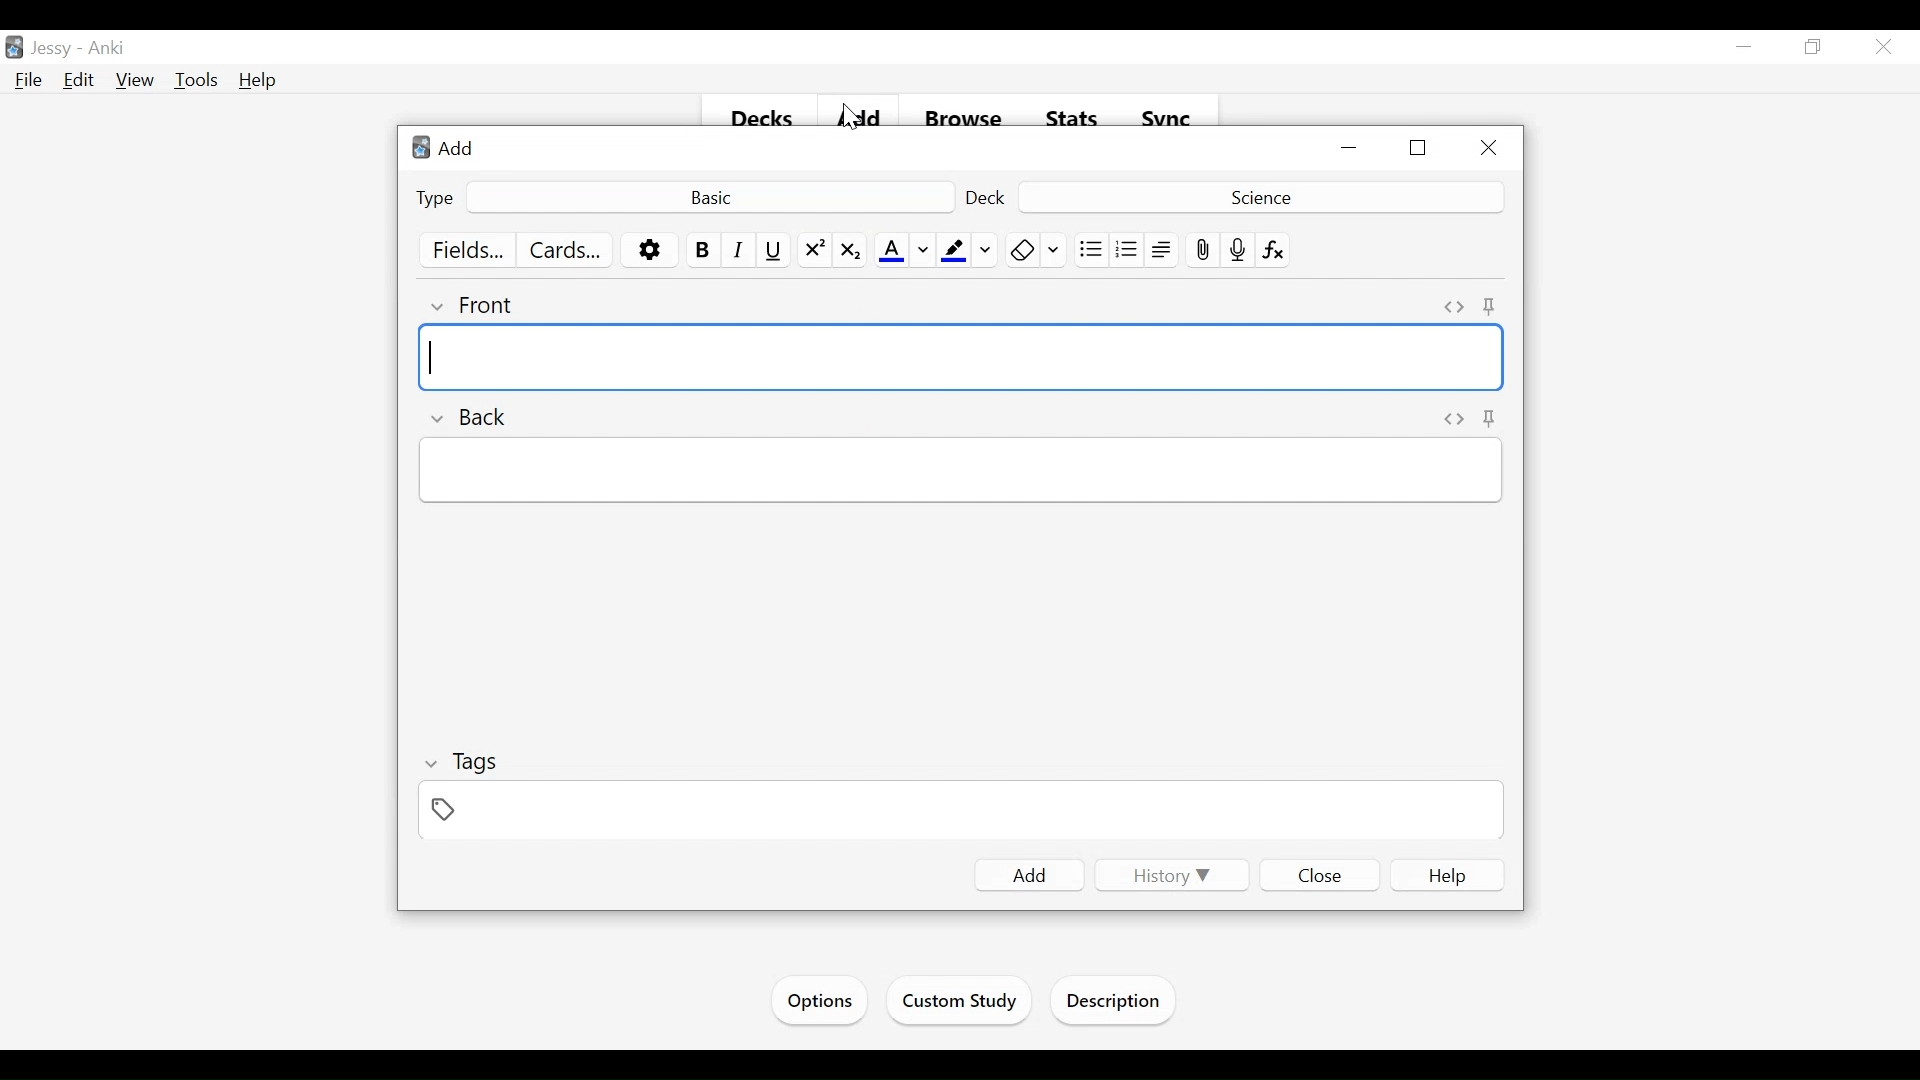 This screenshot has width=1920, height=1080. What do you see at coordinates (839, 121) in the screenshot?
I see `cursor` at bounding box center [839, 121].